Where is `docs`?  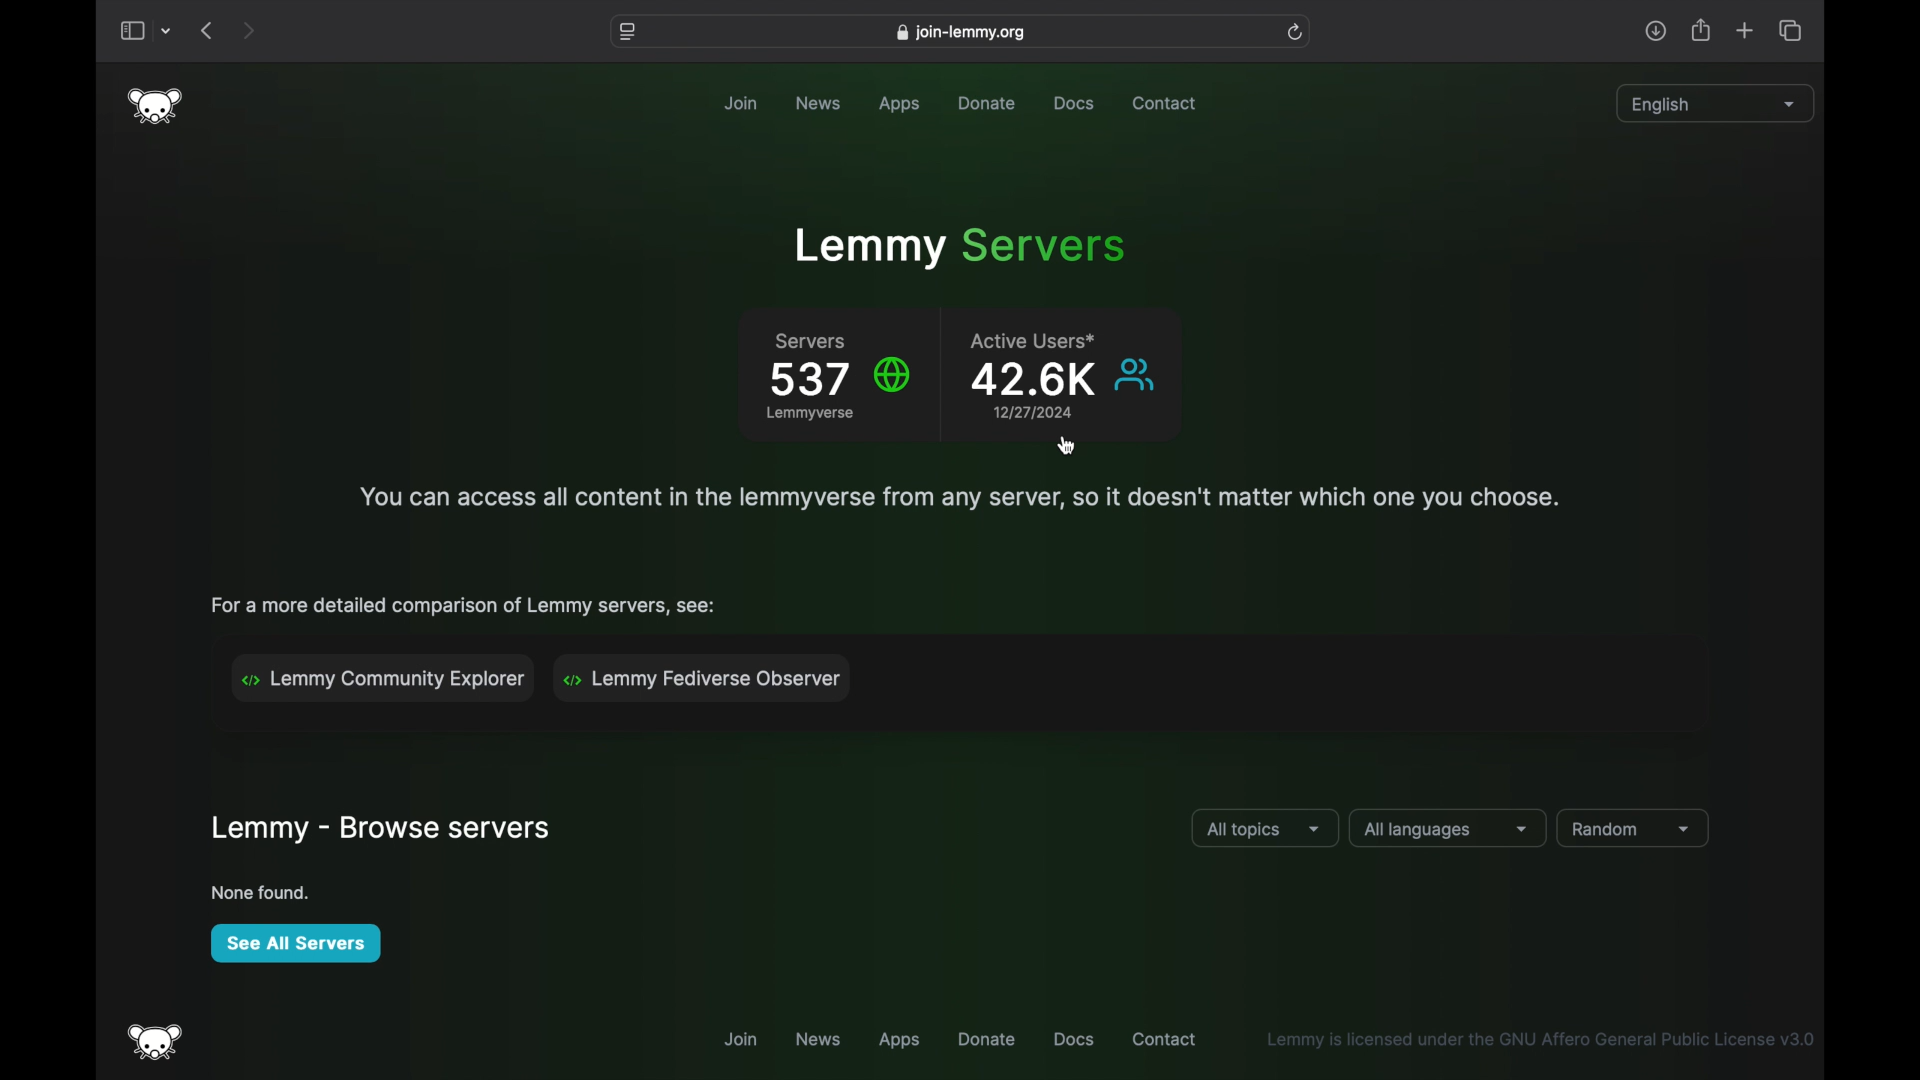
docs is located at coordinates (1073, 1039).